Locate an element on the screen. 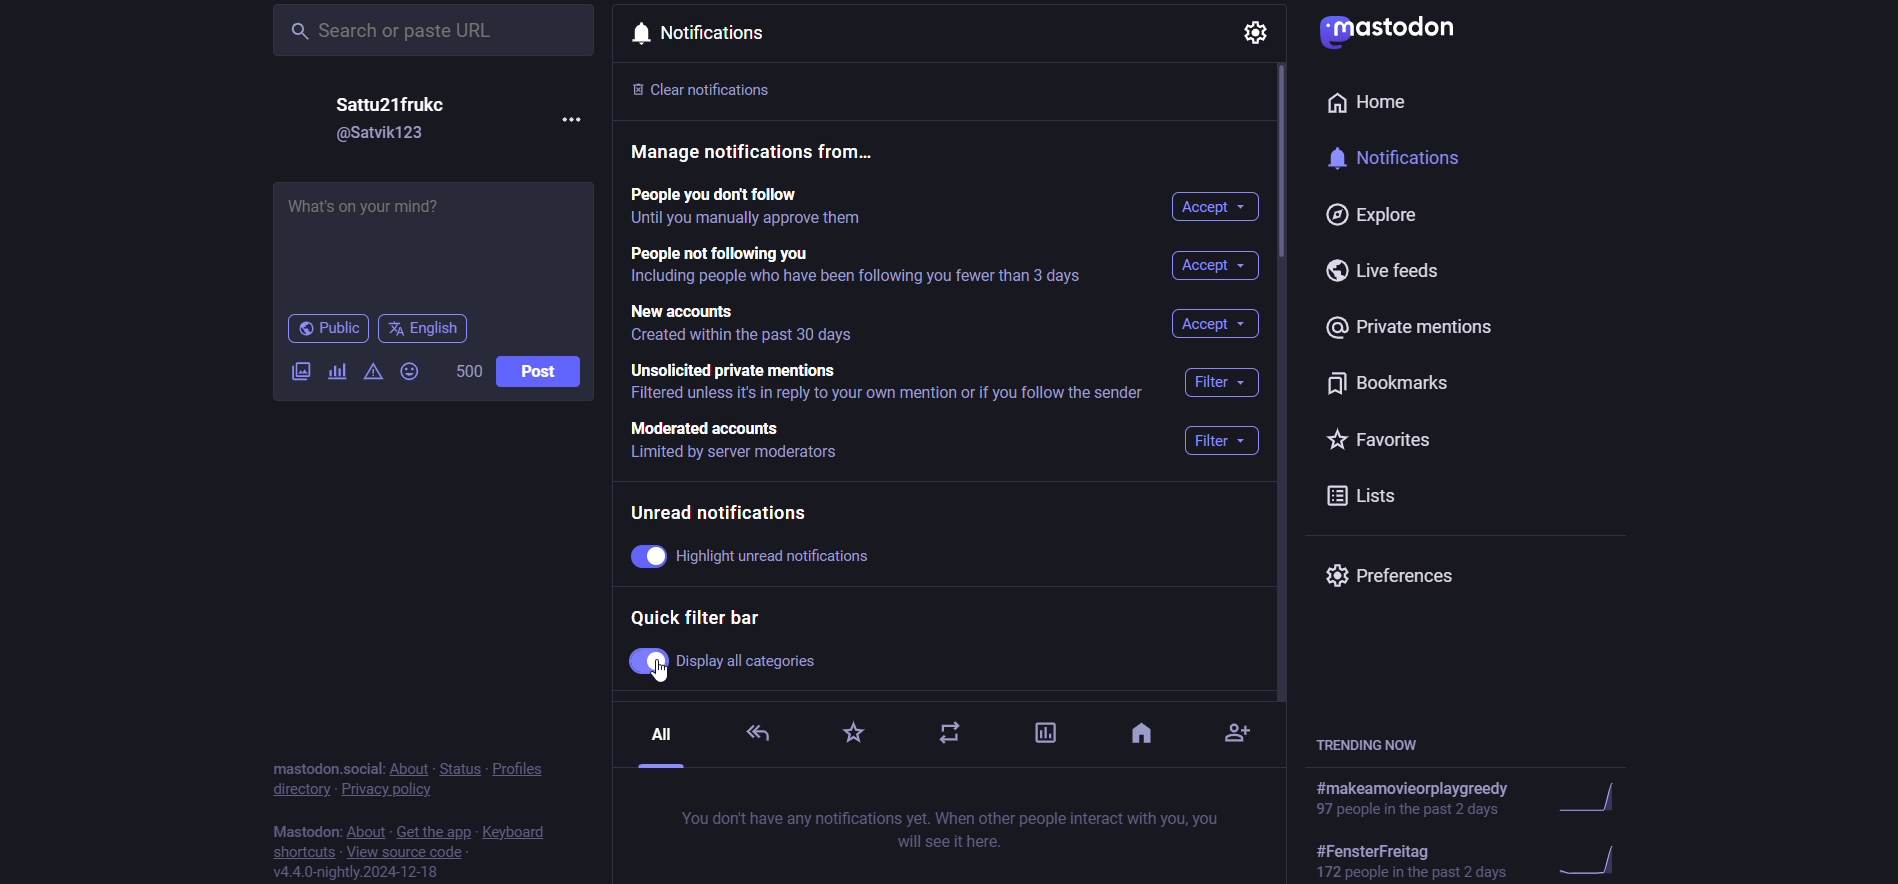 The image size is (1898, 884). About is located at coordinates (365, 831).